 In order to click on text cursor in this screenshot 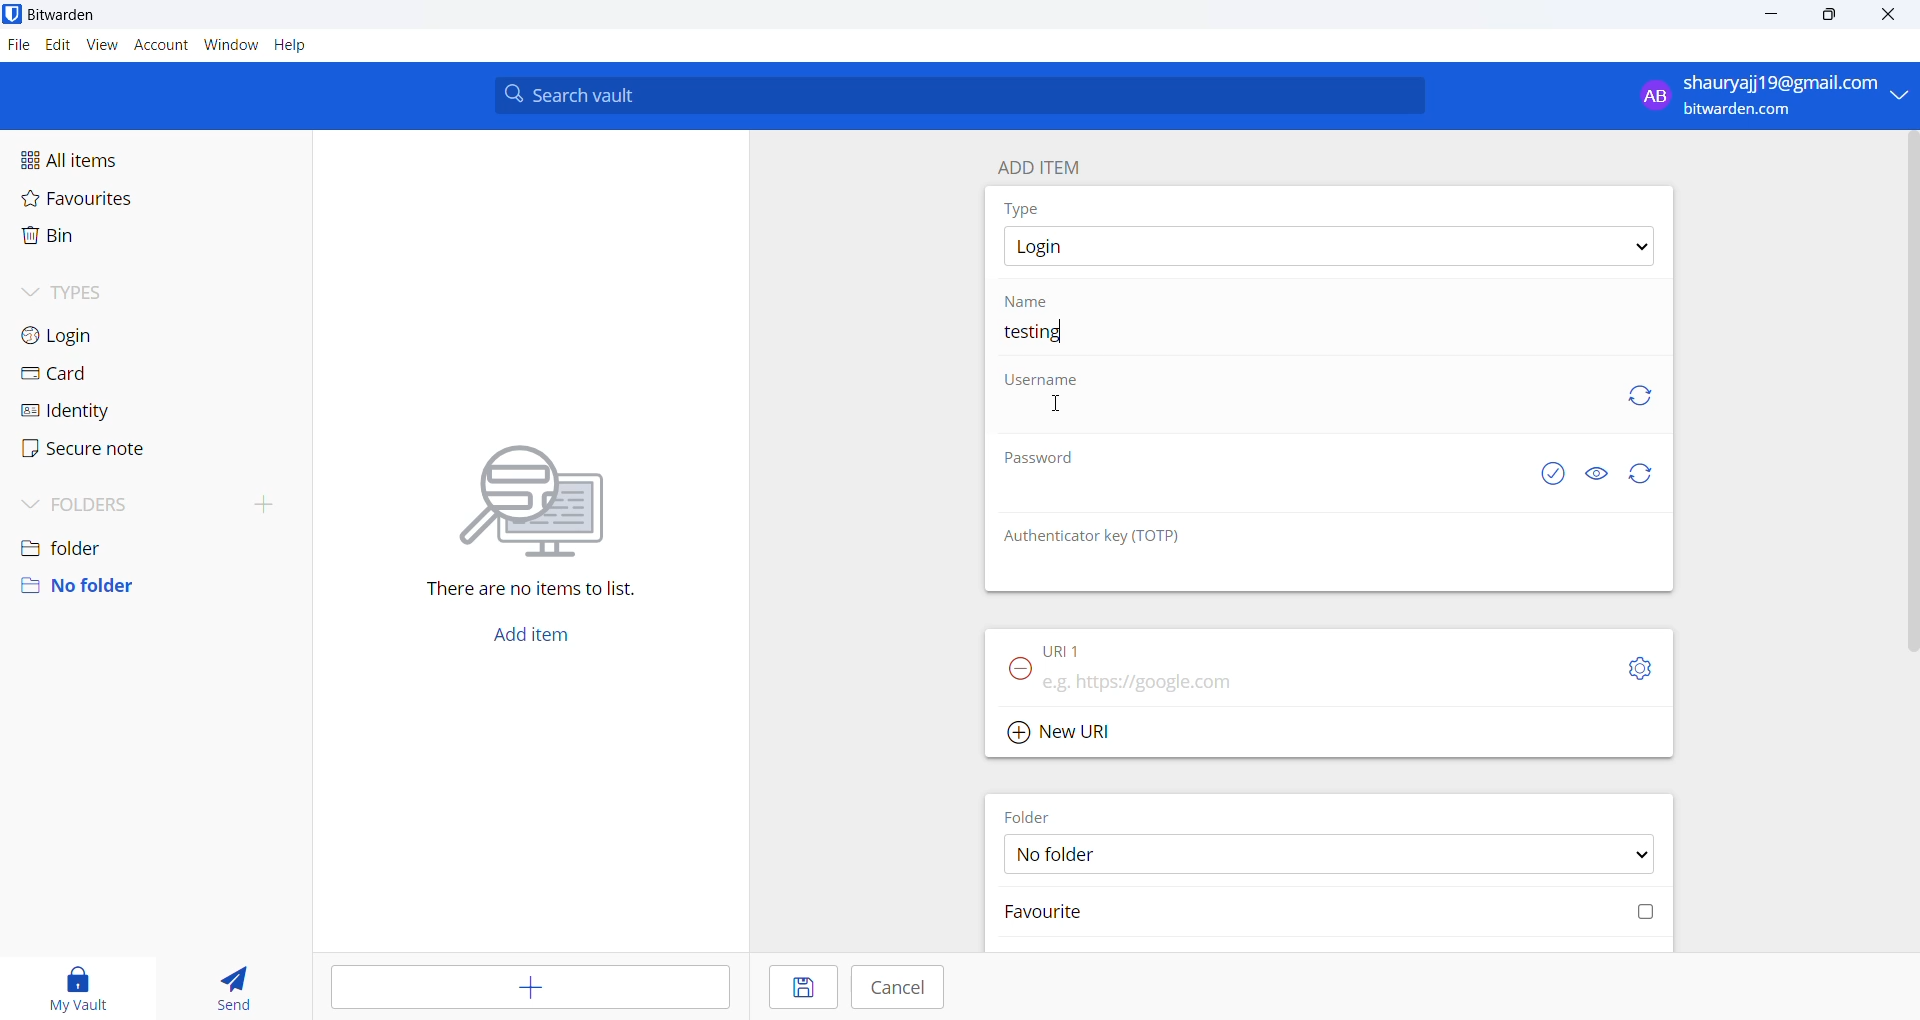, I will do `click(1064, 339)`.